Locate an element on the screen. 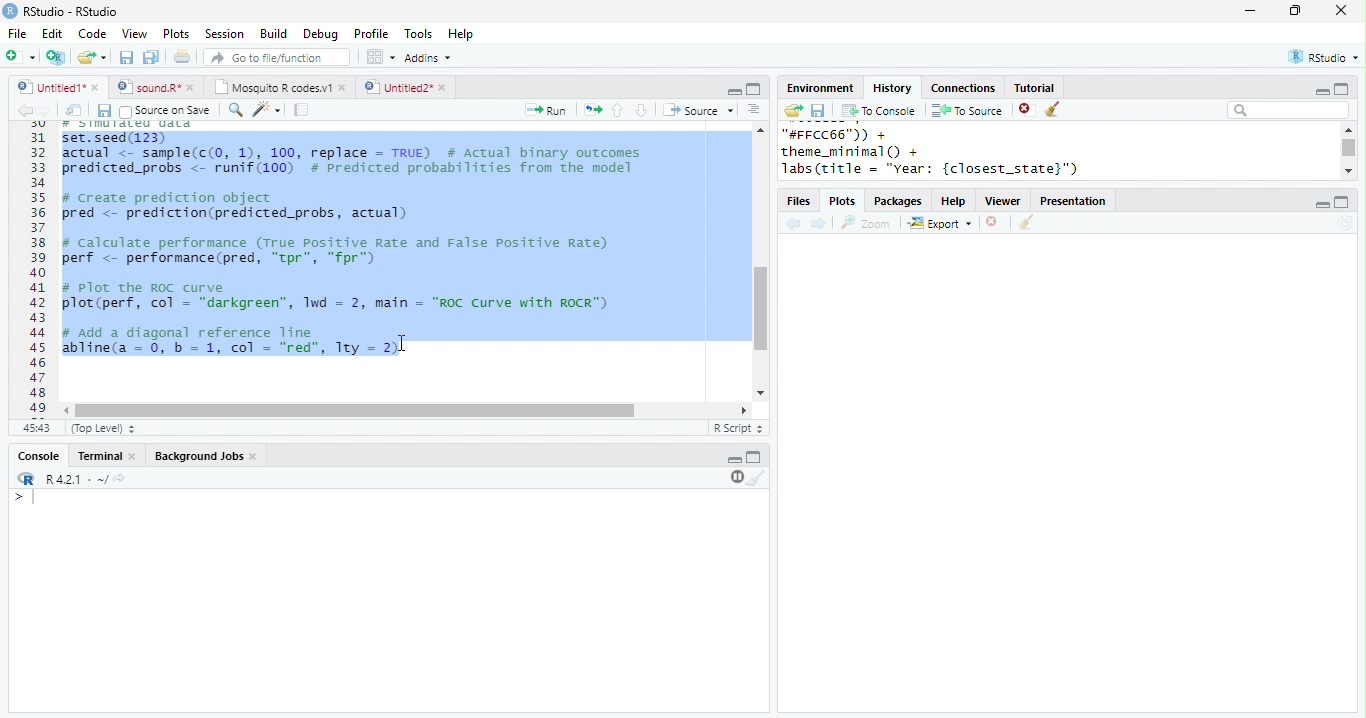 This screenshot has height=718, width=1366. new file is located at coordinates (20, 56).